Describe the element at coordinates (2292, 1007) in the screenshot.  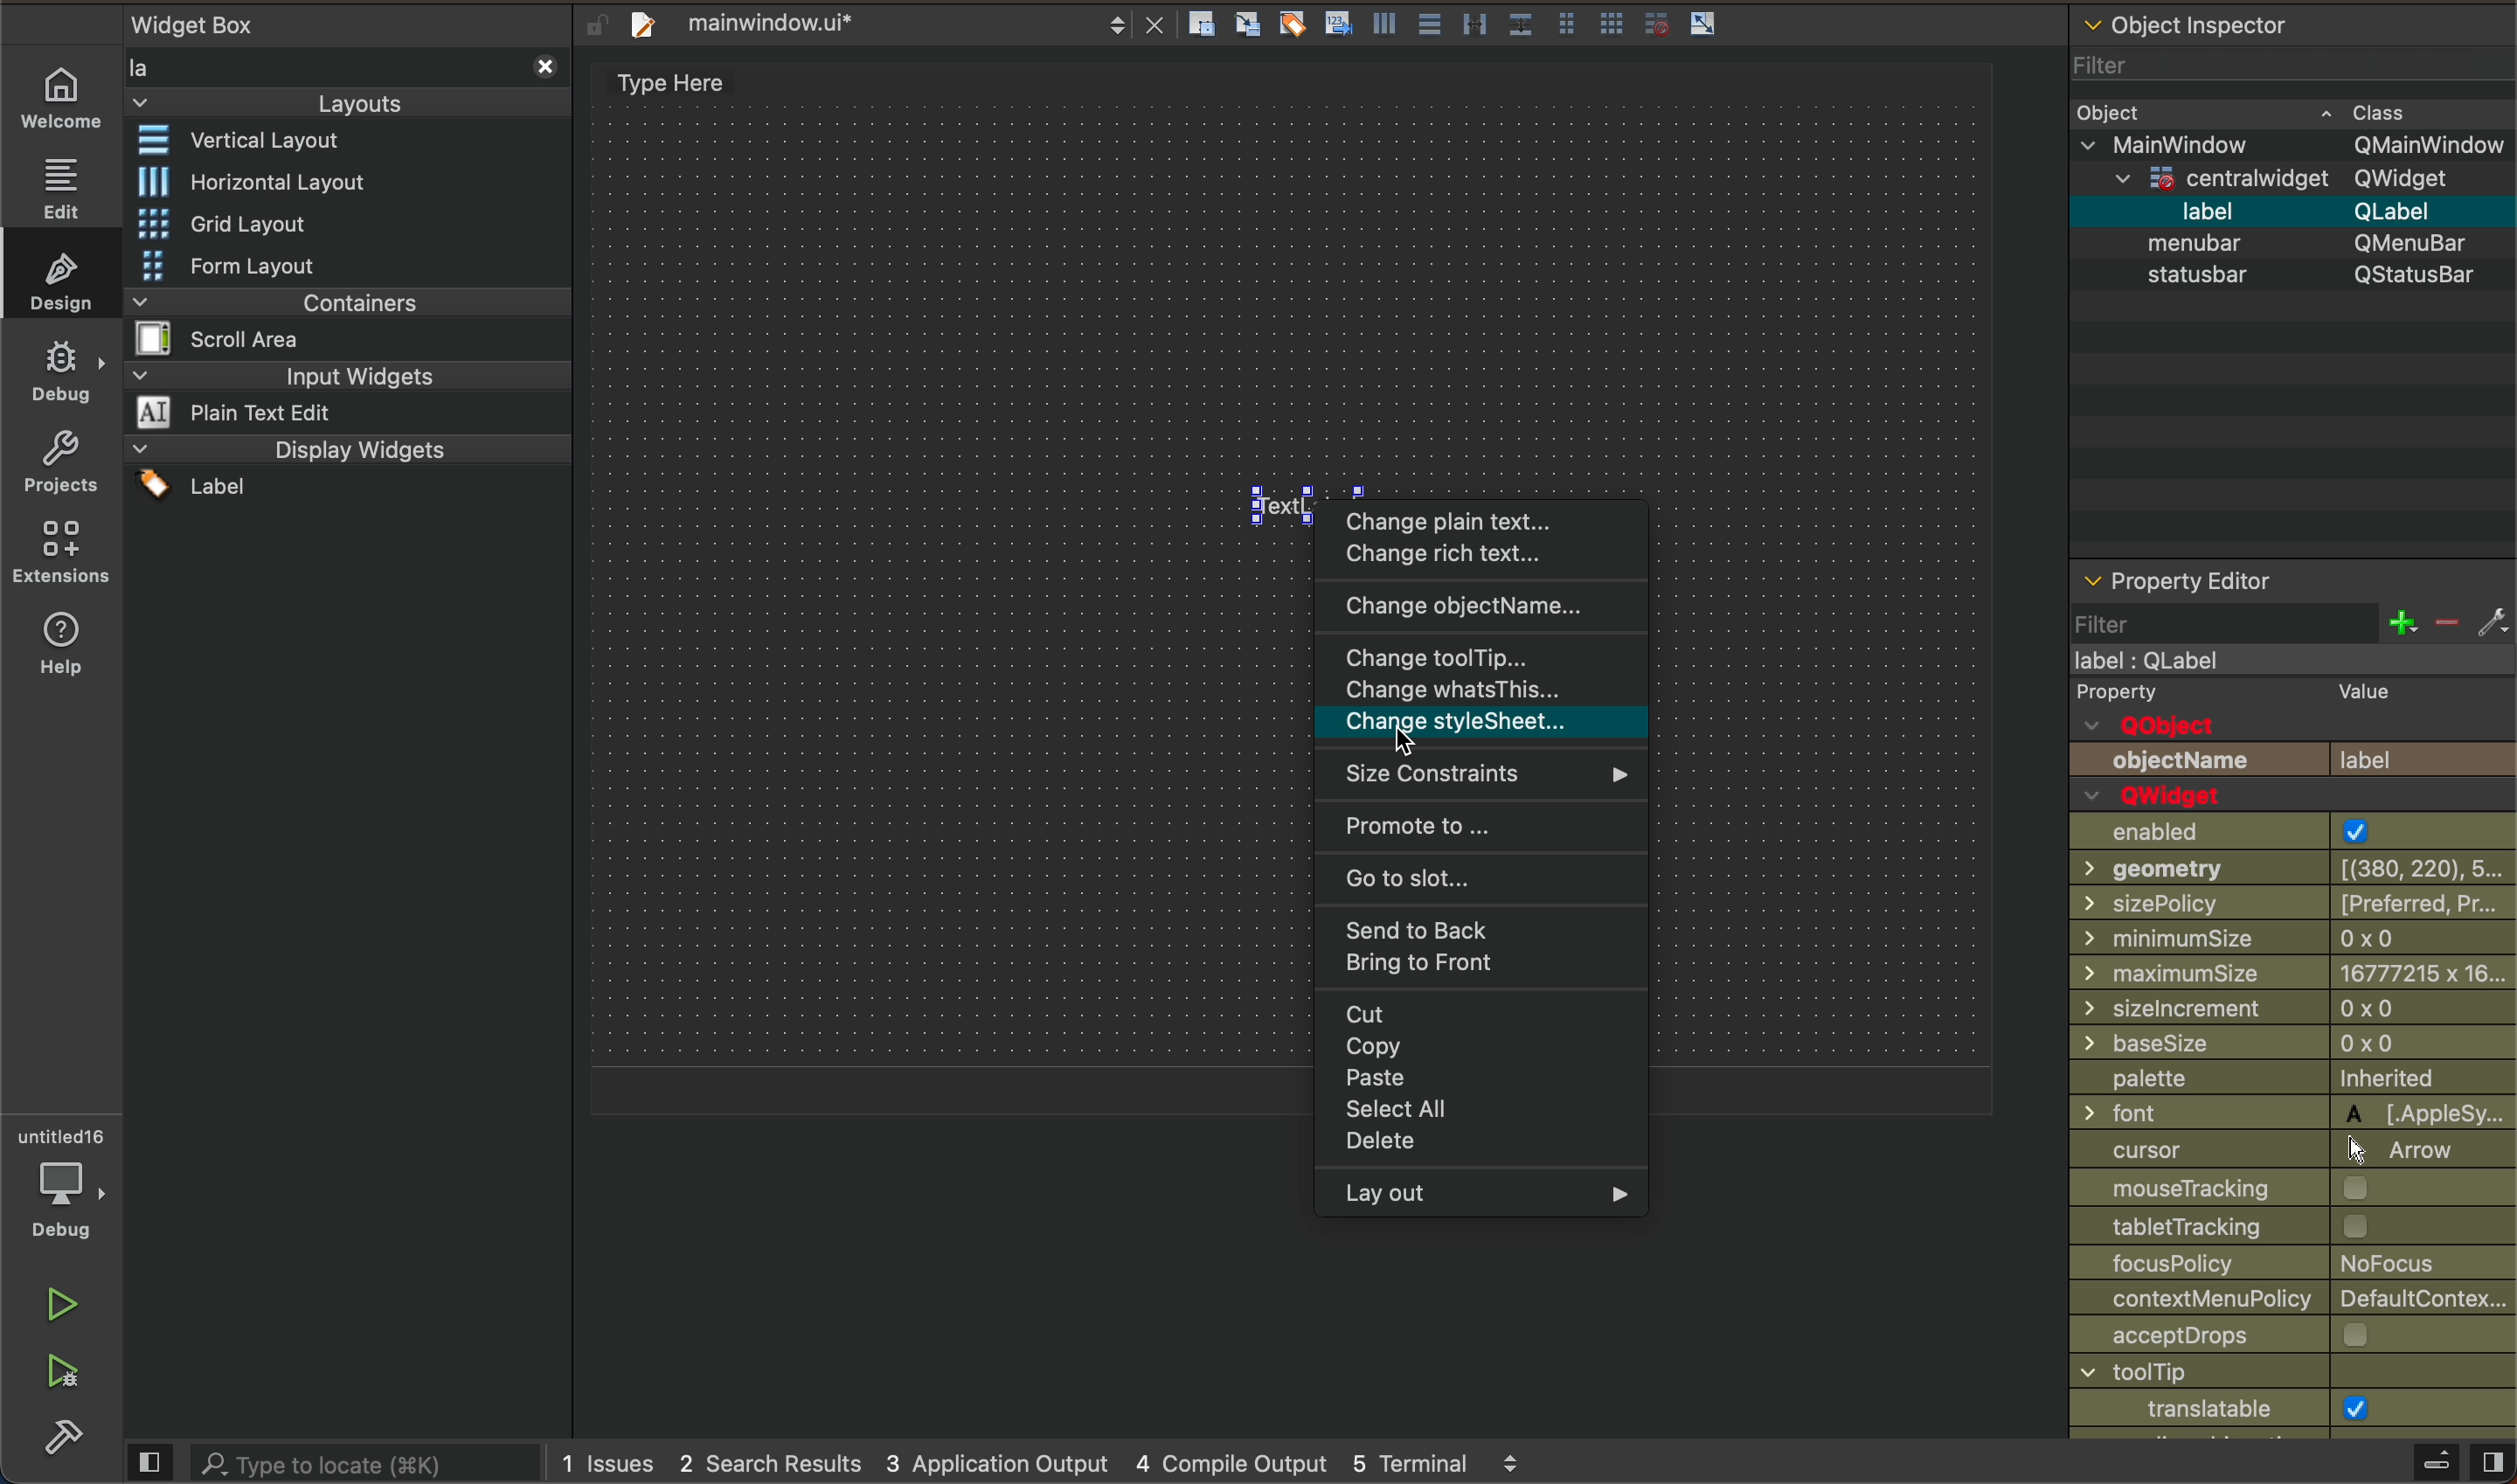
I see `size increment ` at that location.